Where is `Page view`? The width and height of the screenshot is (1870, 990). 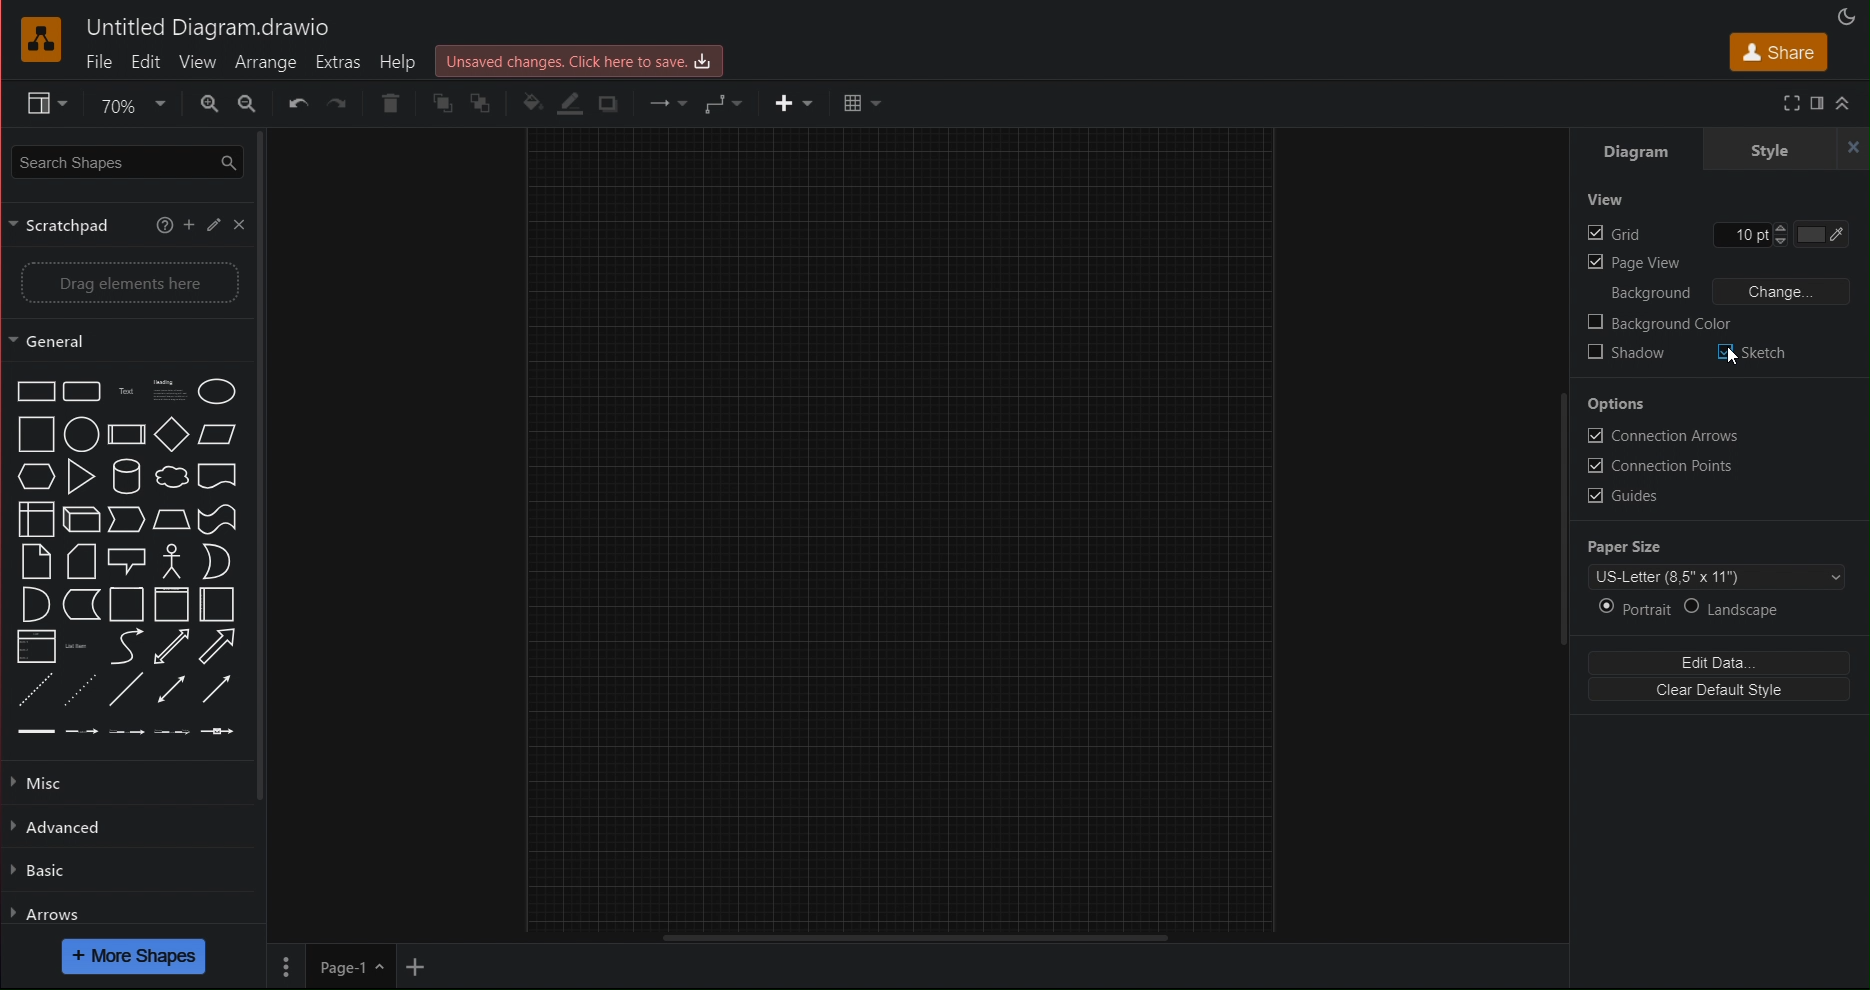 Page view is located at coordinates (1636, 262).